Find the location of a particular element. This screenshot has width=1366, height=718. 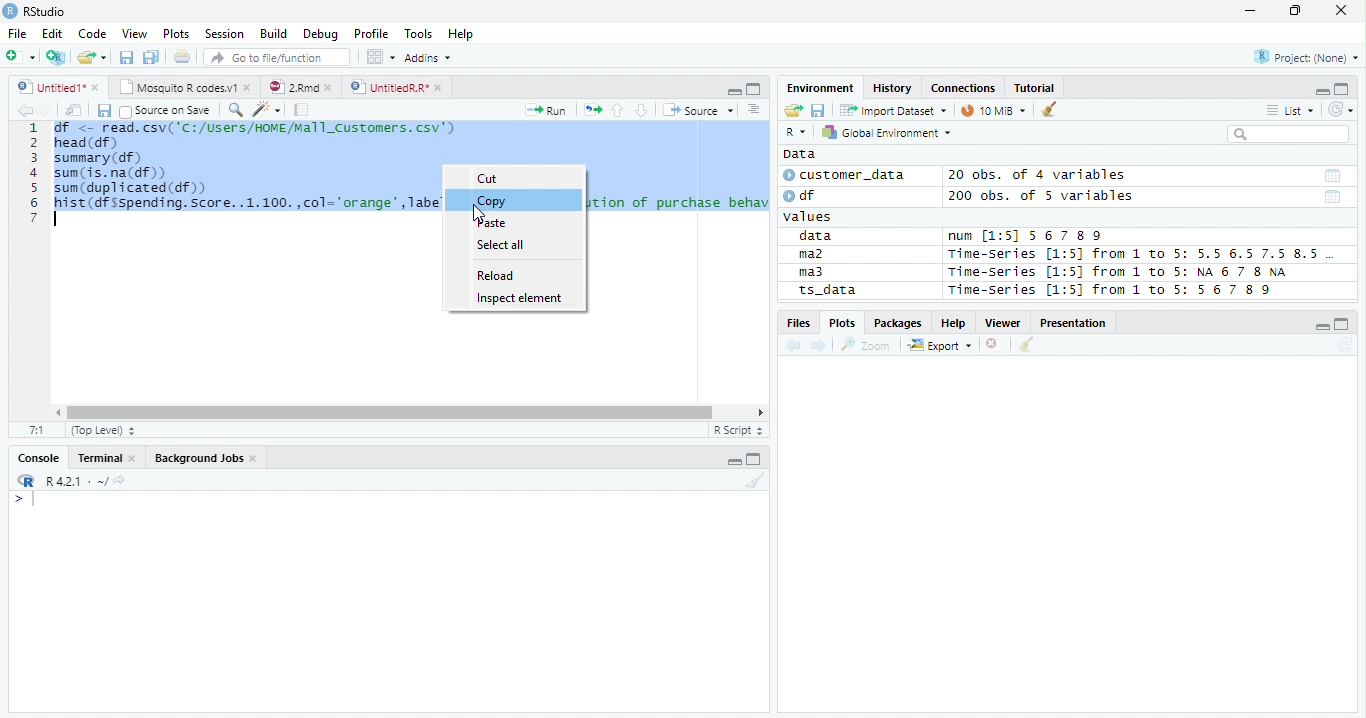

R script is located at coordinates (737, 430).